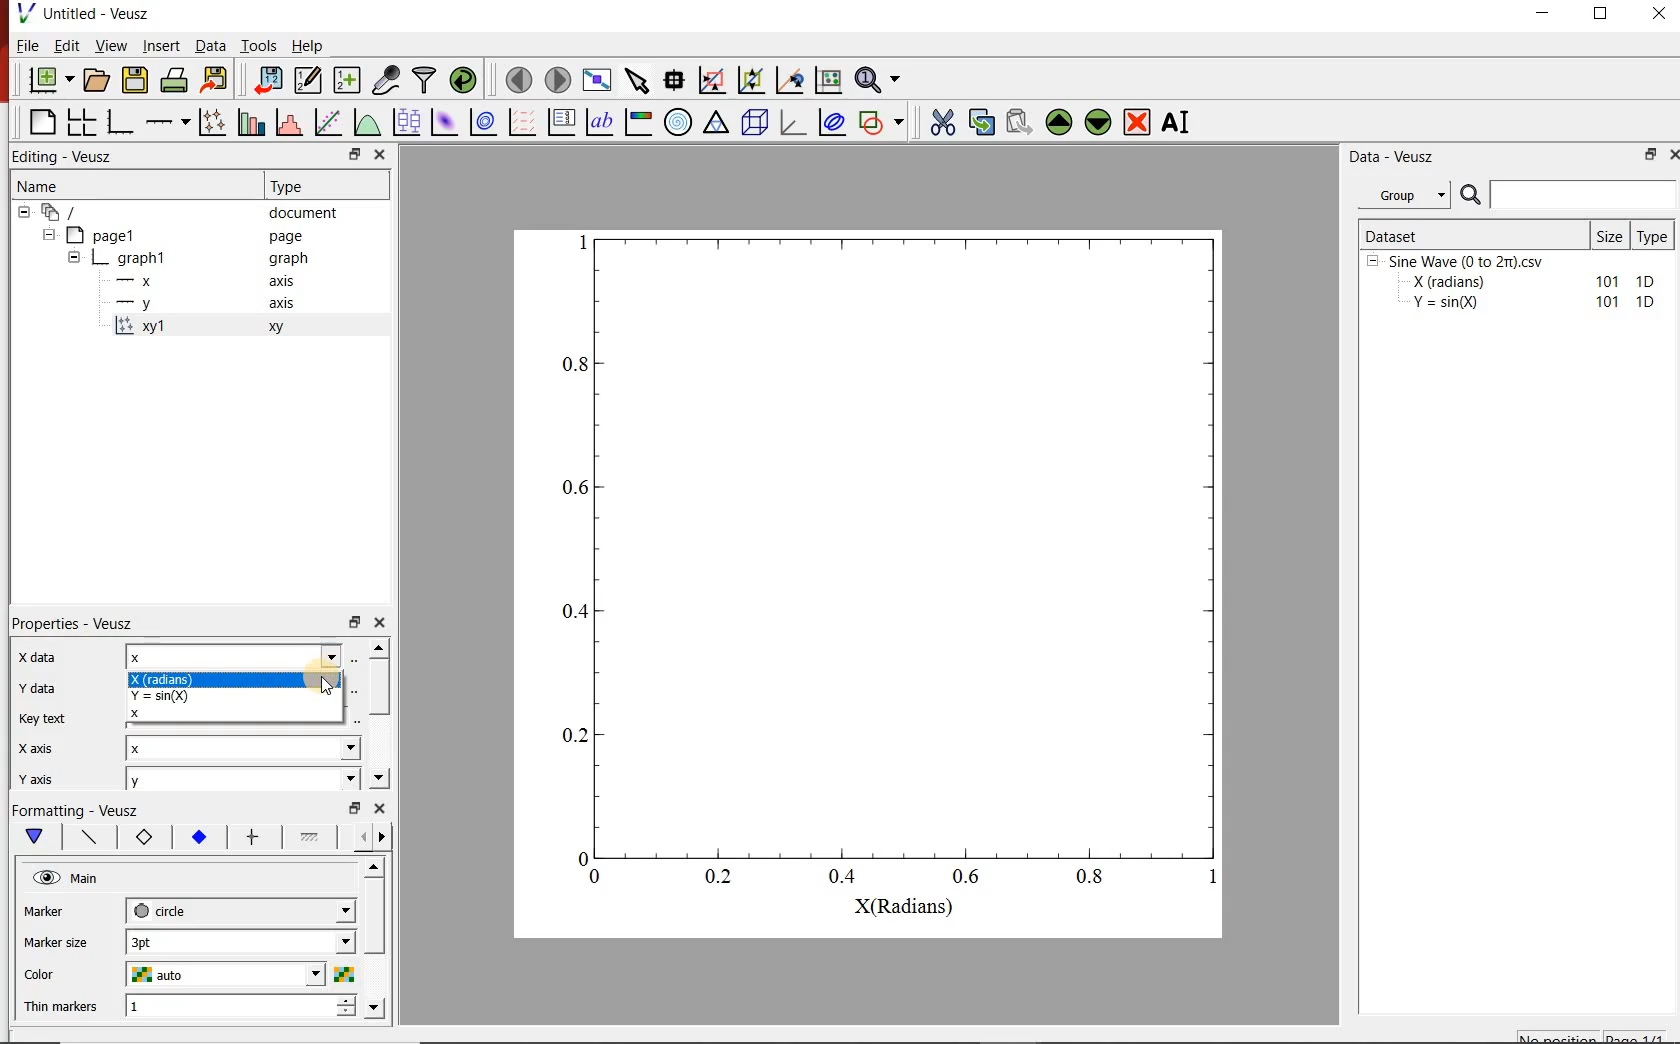 The height and width of the screenshot is (1044, 1680). I want to click on text label, so click(600, 122).